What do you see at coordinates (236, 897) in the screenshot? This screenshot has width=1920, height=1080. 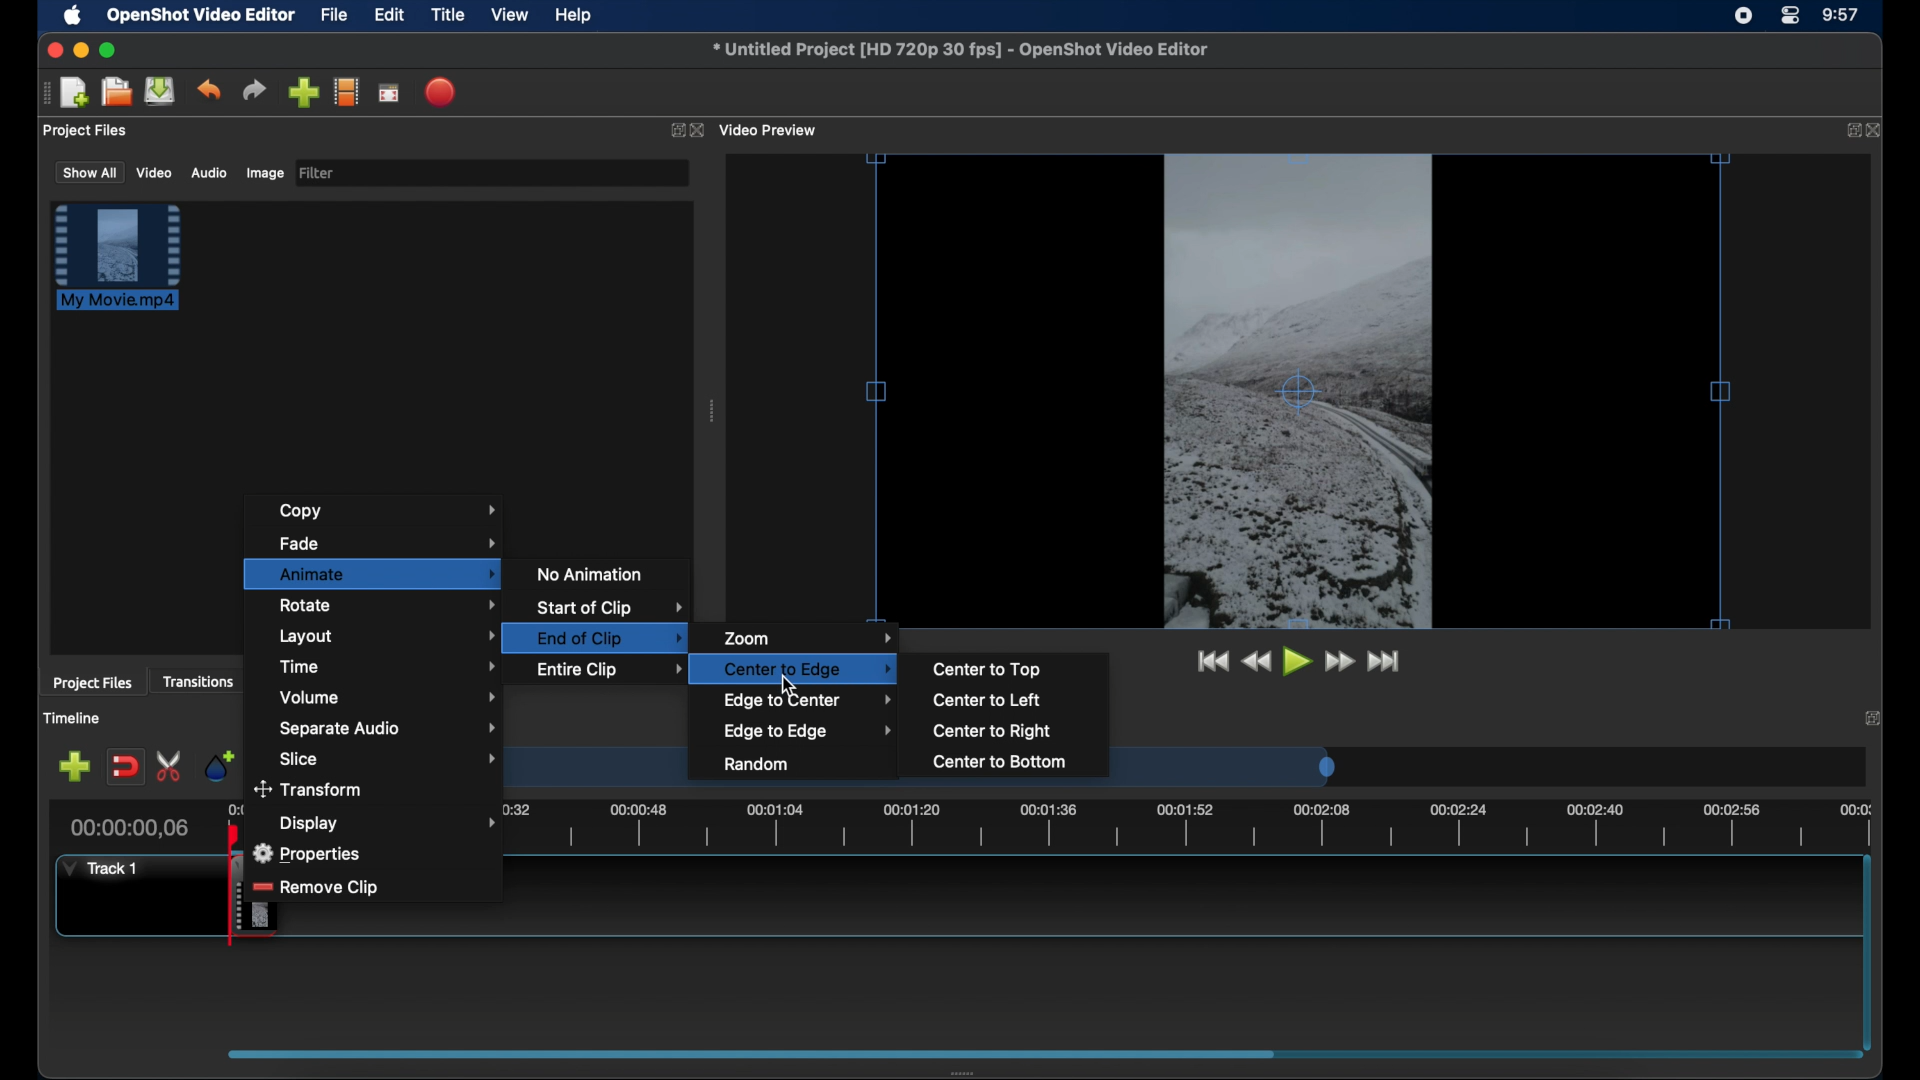 I see `drag cursor` at bounding box center [236, 897].